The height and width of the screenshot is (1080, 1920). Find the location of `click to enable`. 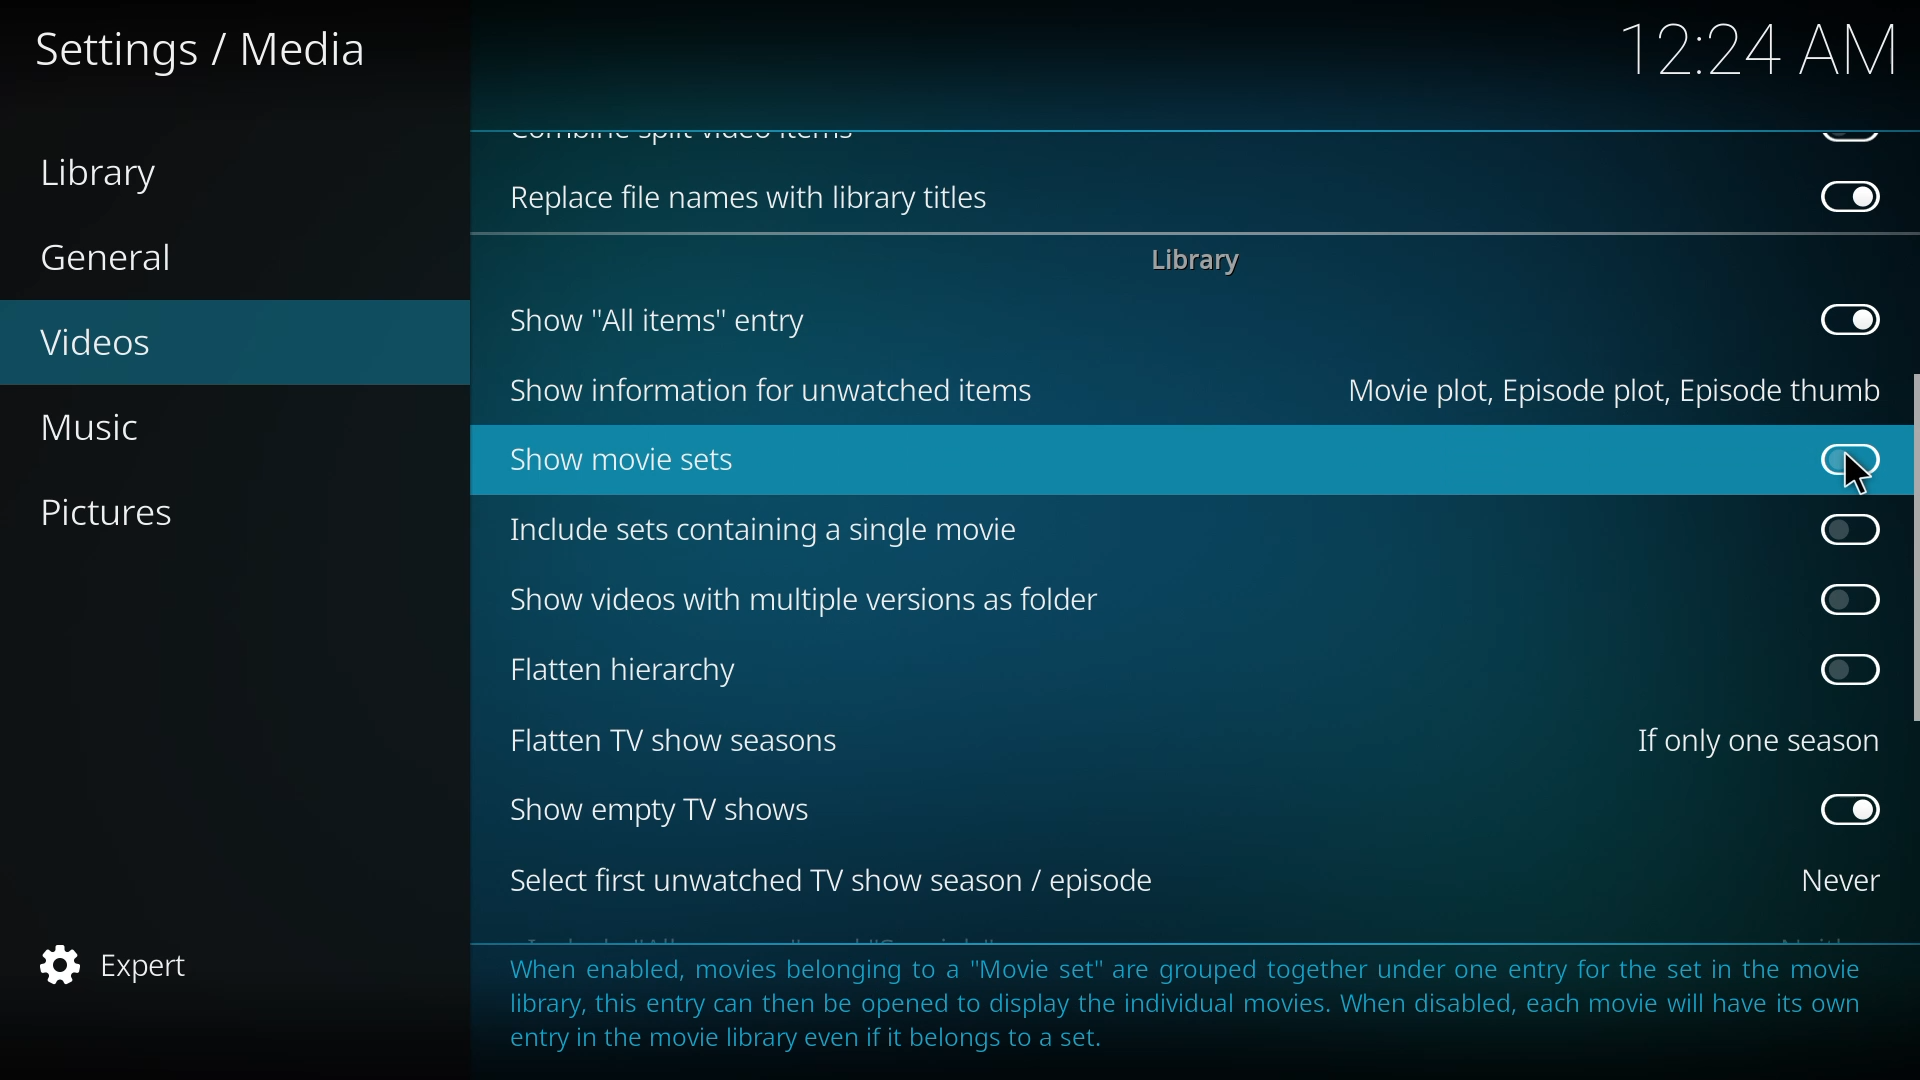

click to enable is located at coordinates (1845, 669).